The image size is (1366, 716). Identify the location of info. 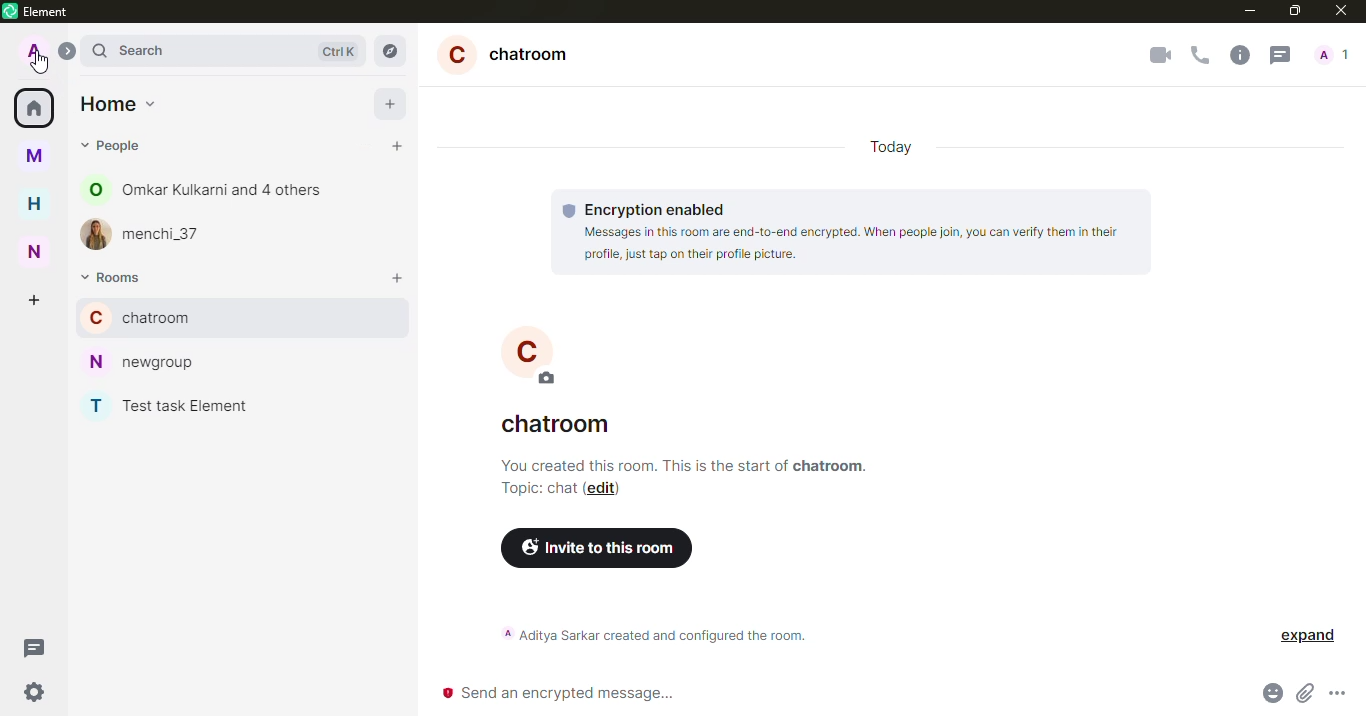
(684, 467).